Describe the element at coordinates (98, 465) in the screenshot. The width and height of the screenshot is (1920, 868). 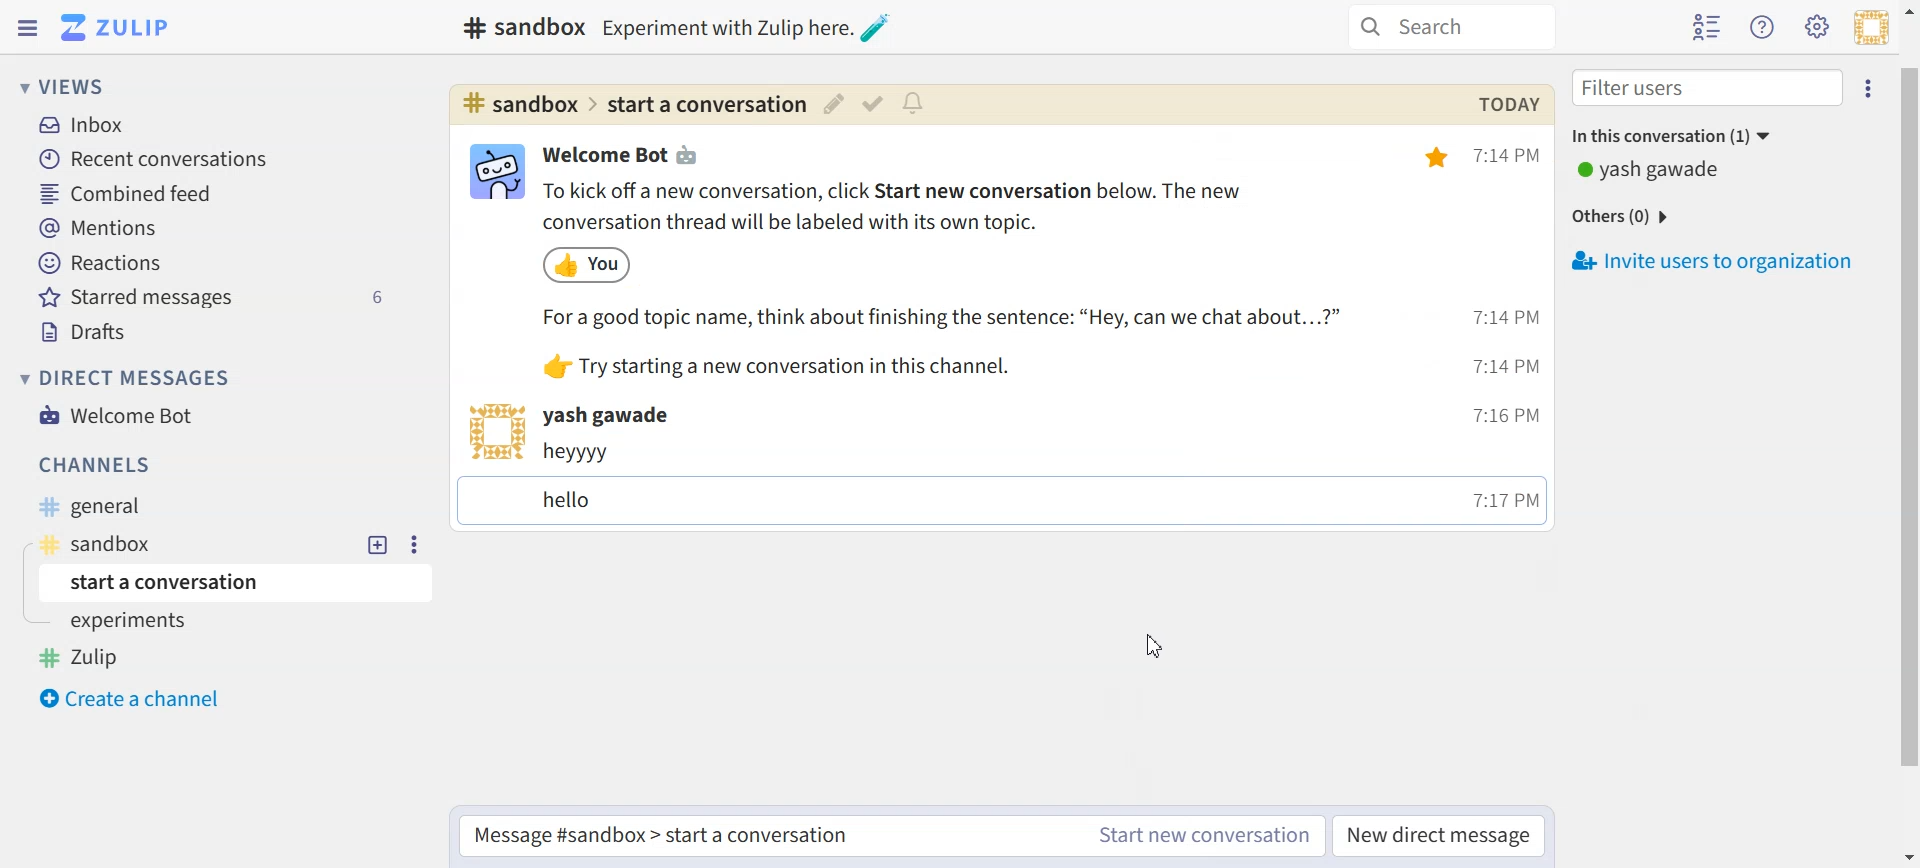
I see `Channels` at that location.